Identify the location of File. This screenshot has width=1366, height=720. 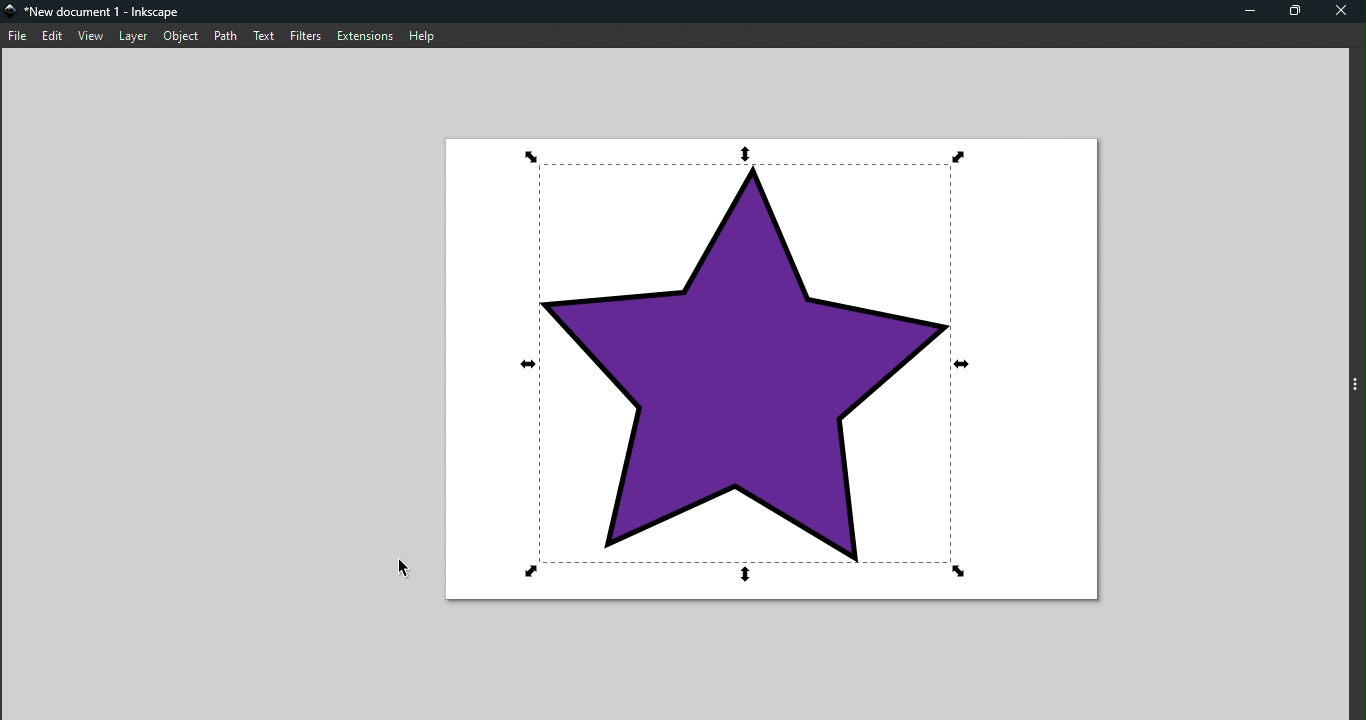
(17, 35).